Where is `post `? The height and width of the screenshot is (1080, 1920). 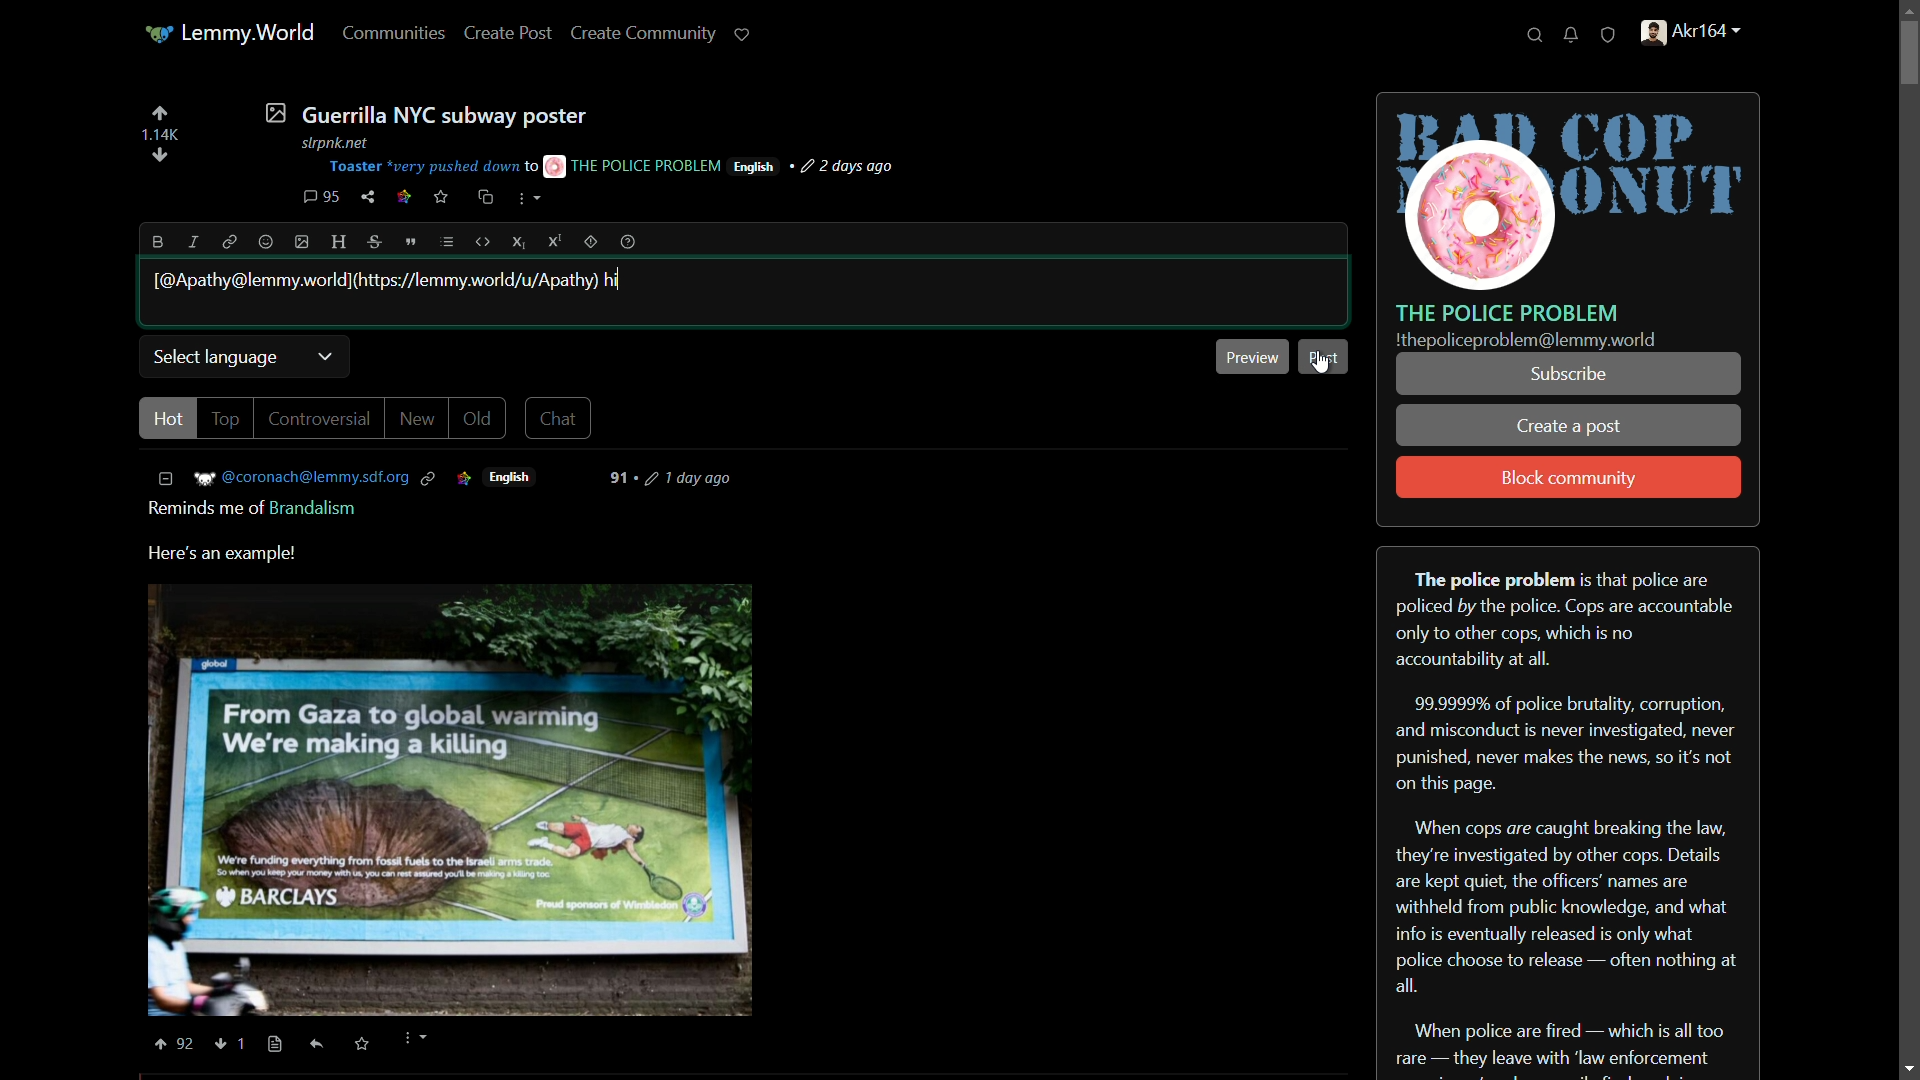
post  is located at coordinates (1327, 353).